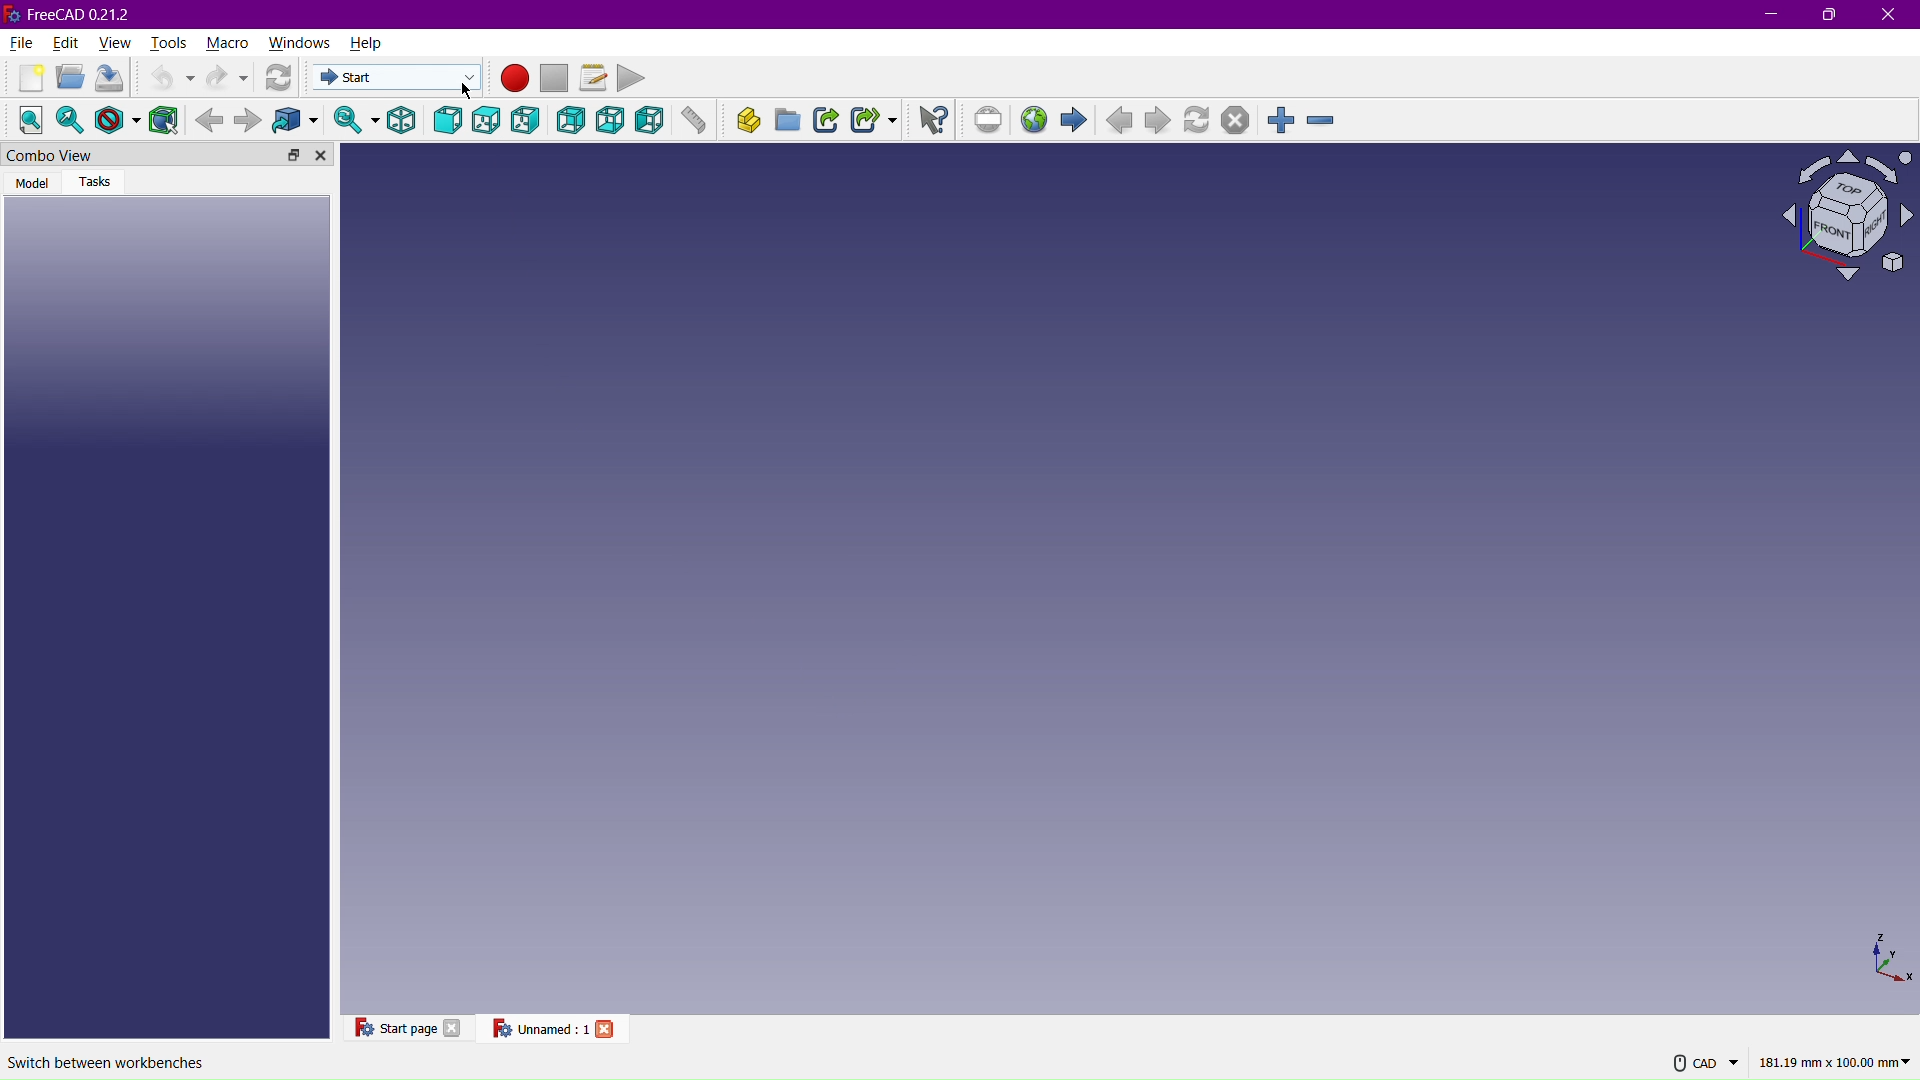 This screenshot has width=1920, height=1080. What do you see at coordinates (824, 118) in the screenshot?
I see `Make a link` at bounding box center [824, 118].